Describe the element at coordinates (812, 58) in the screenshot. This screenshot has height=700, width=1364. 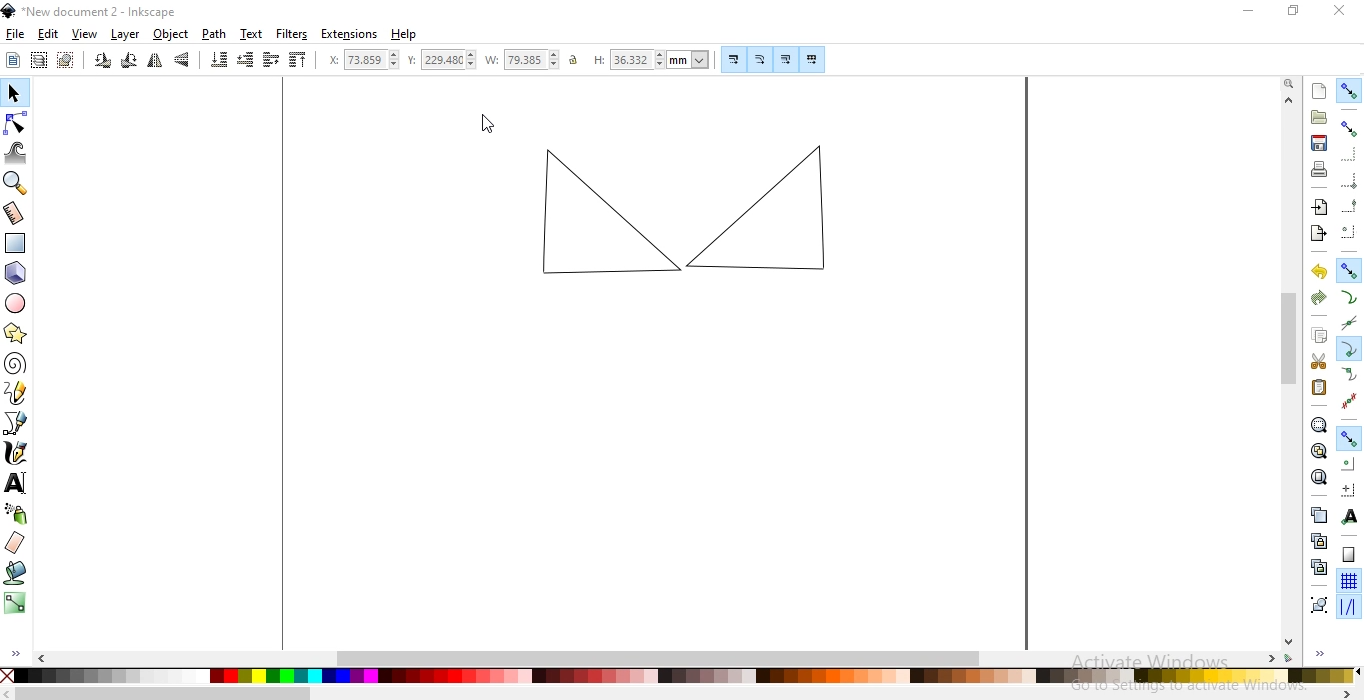
I see `move patterns along with objects` at that location.